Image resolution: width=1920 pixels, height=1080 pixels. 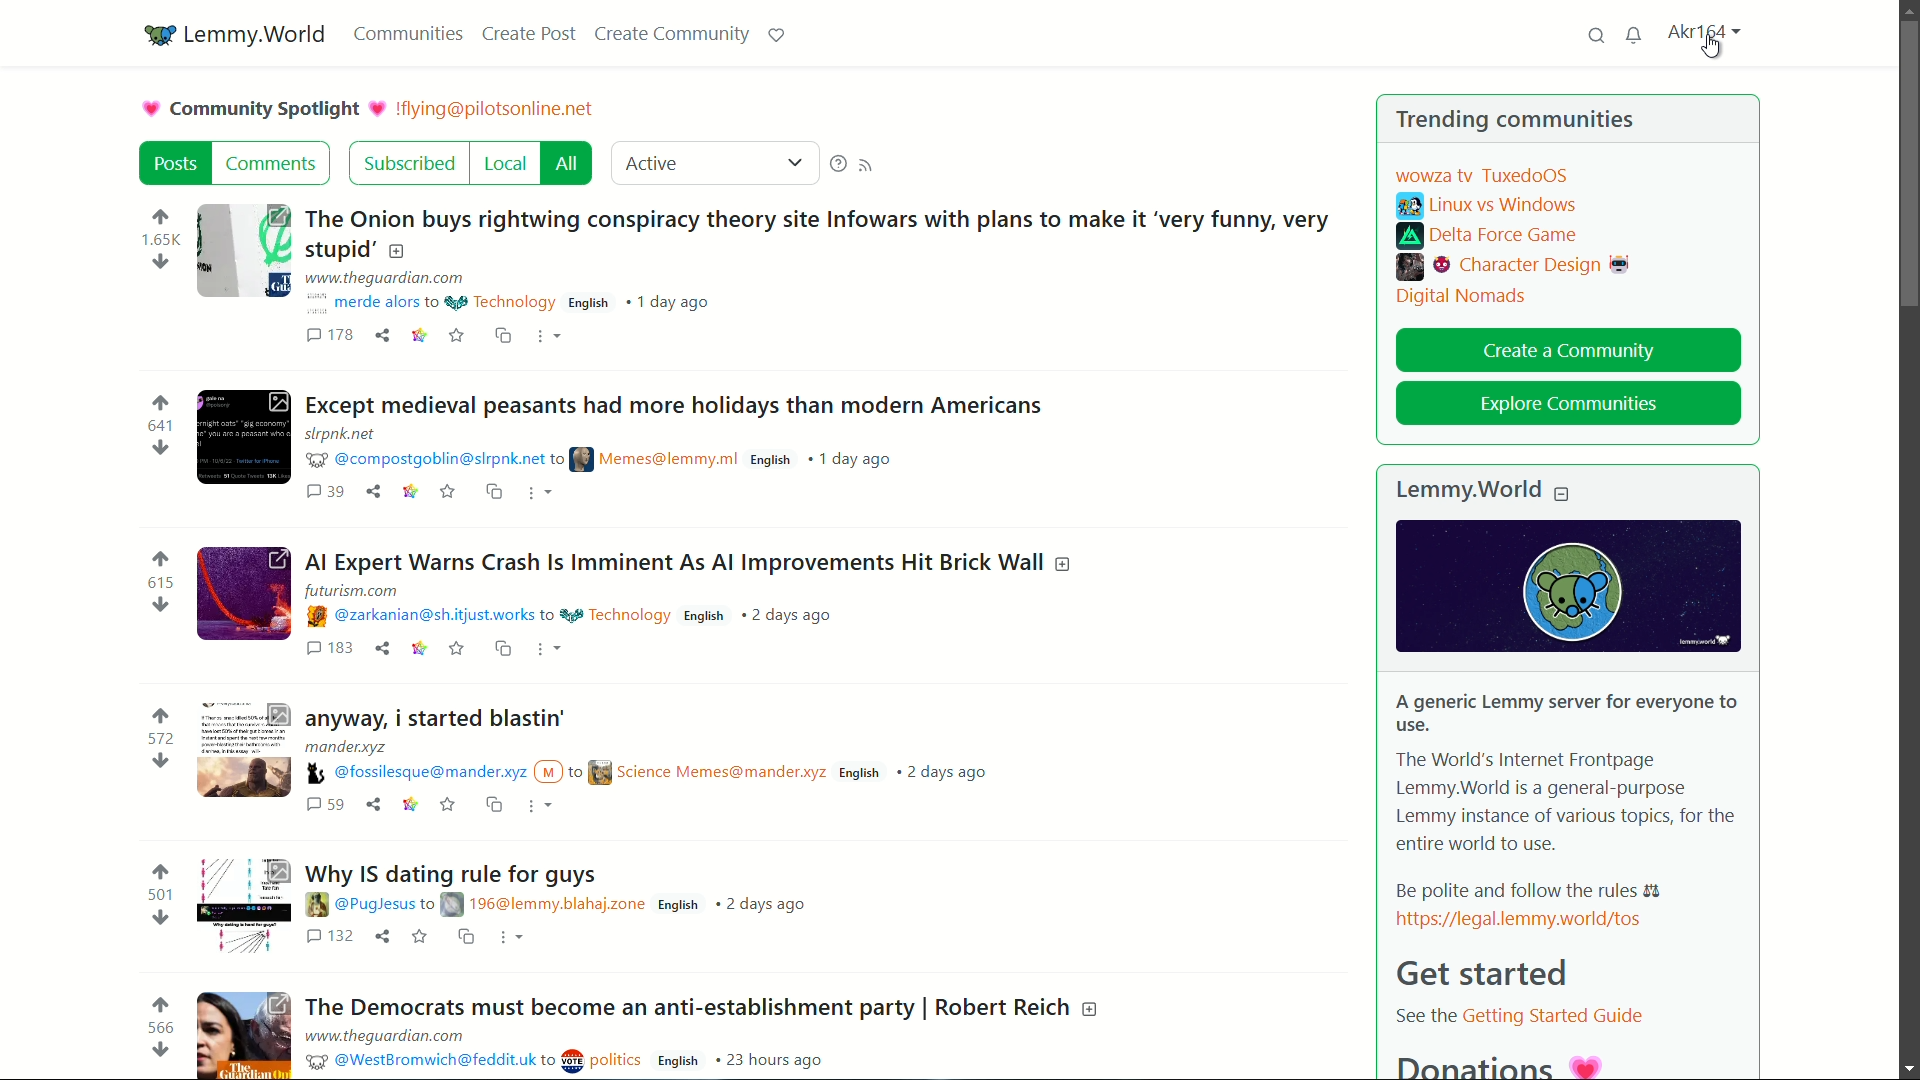 What do you see at coordinates (1635, 35) in the screenshot?
I see `unread messages` at bounding box center [1635, 35].